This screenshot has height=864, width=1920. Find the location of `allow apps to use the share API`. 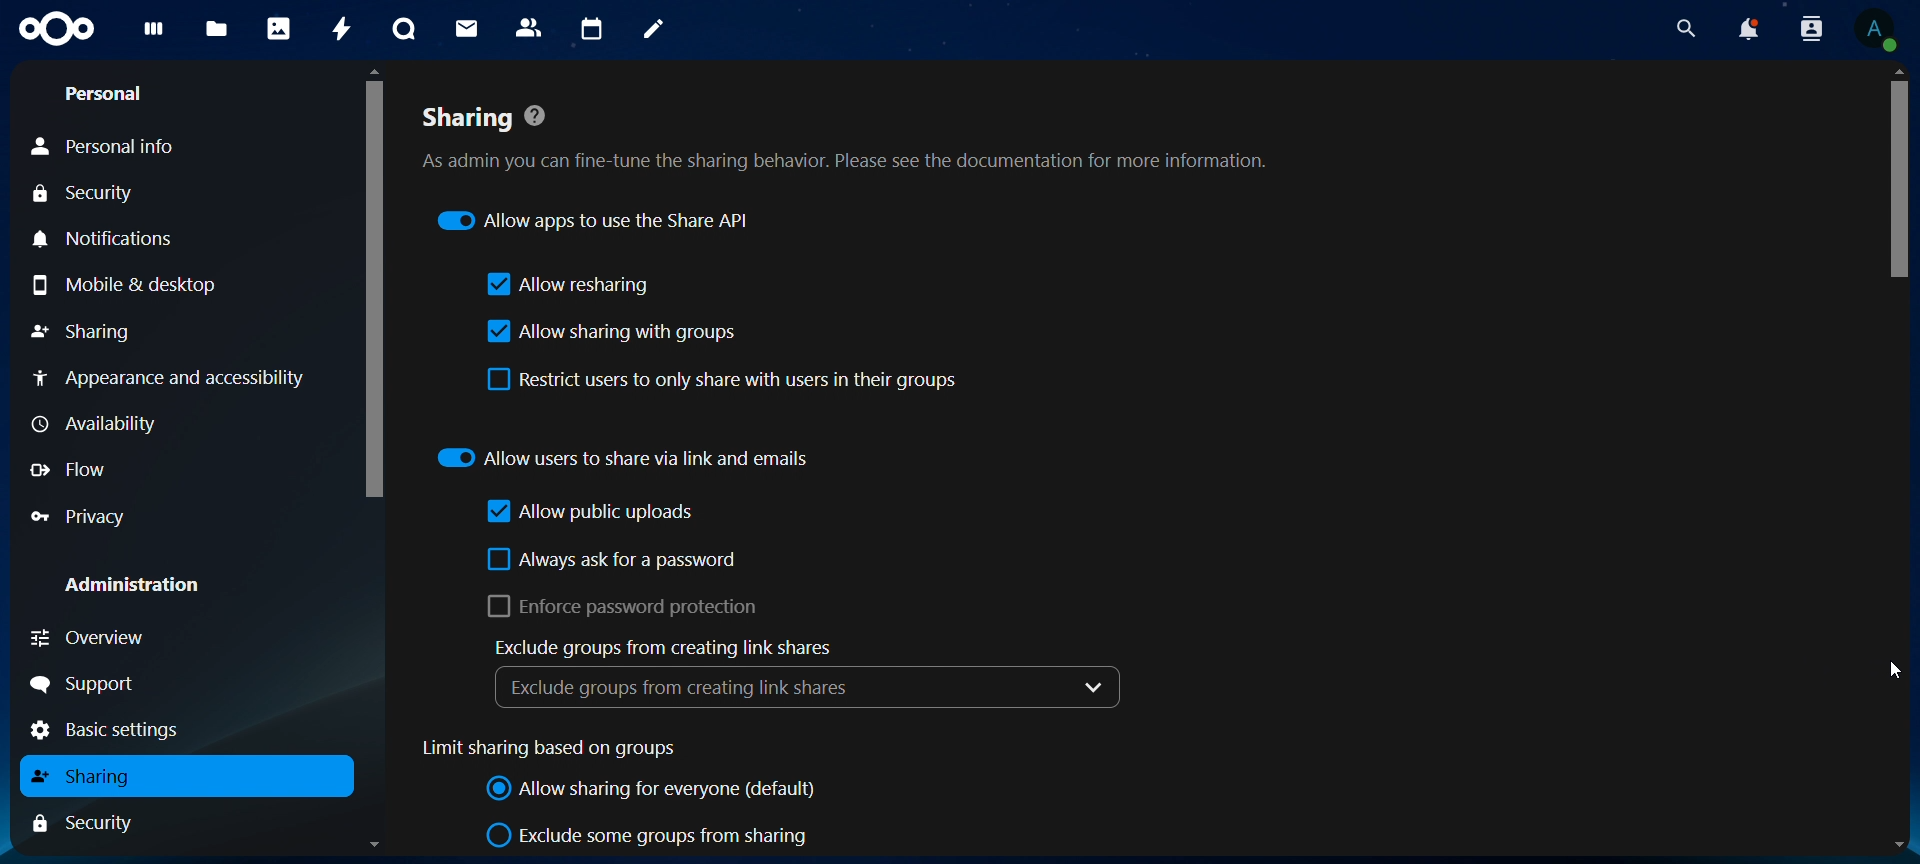

allow apps to use the share API is located at coordinates (607, 218).